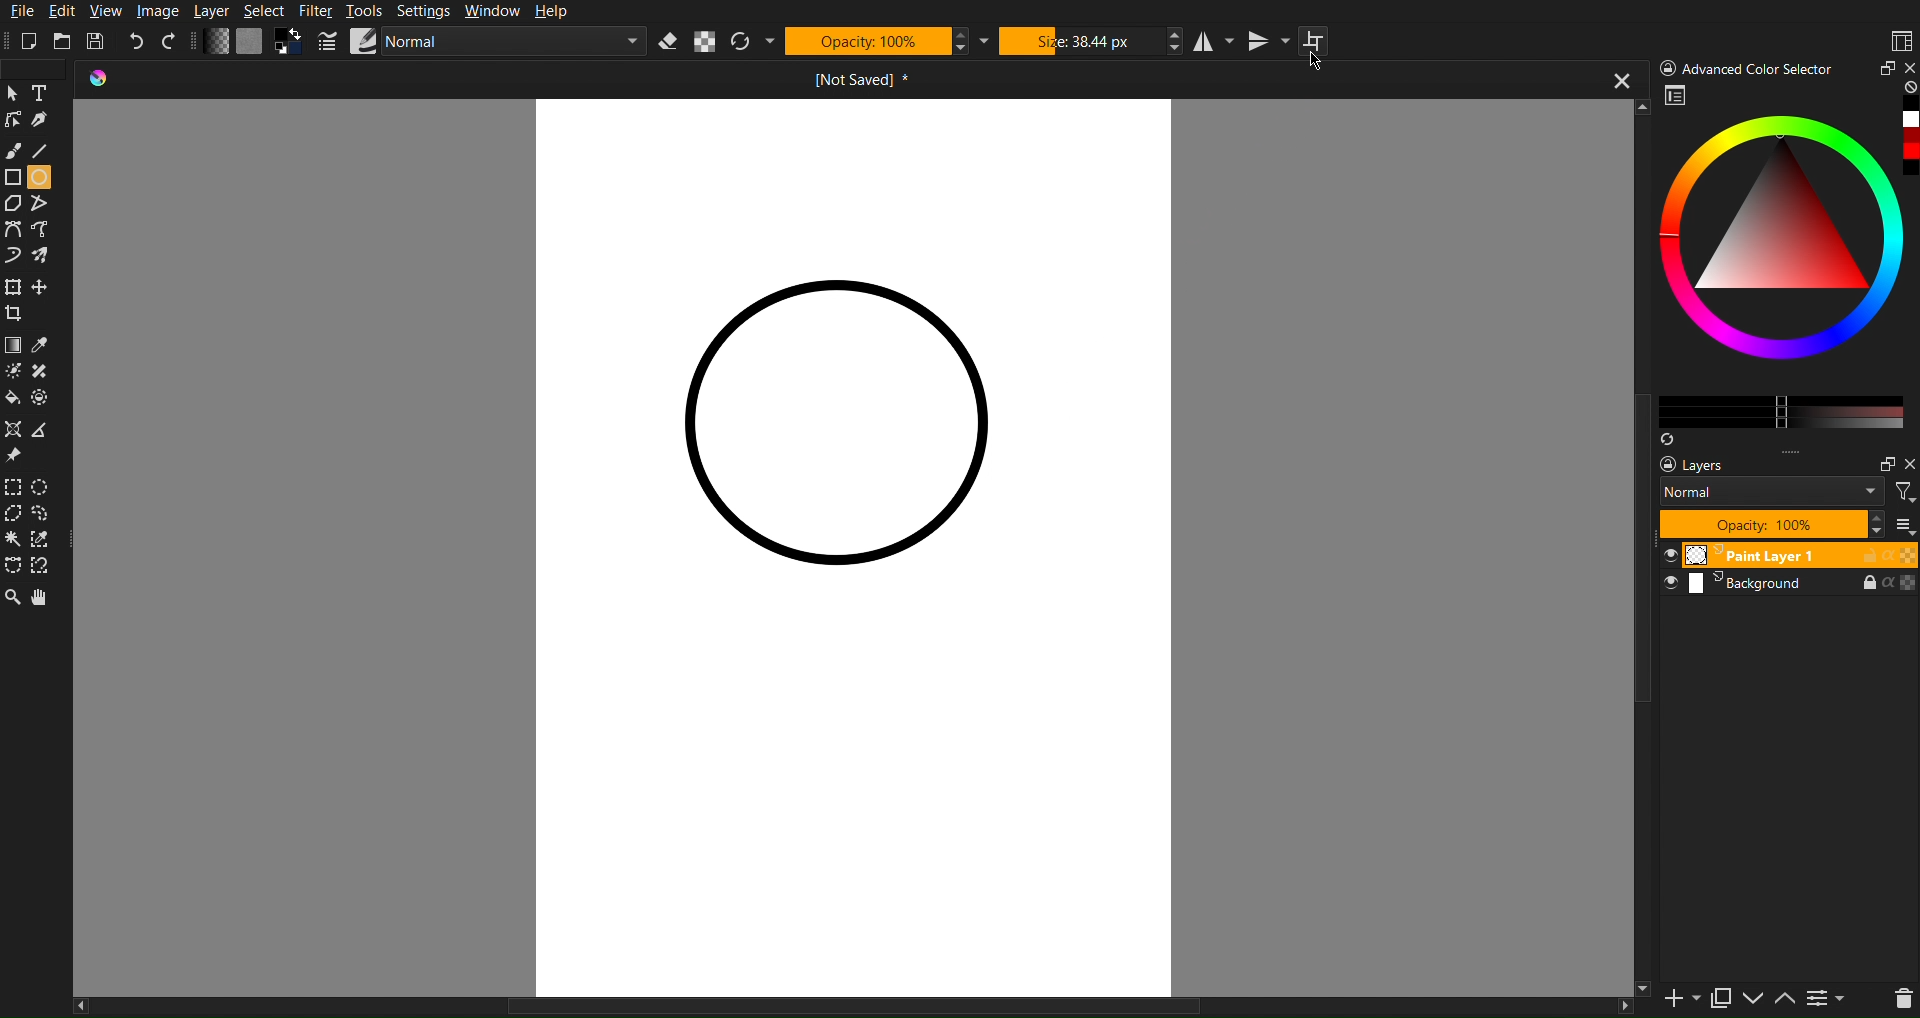 The image size is (1920, 1018). What do you see at coordinates (1630, 494) in the screenshot?
I see `vertical scroll bar` at bounding box center [1630, 494].